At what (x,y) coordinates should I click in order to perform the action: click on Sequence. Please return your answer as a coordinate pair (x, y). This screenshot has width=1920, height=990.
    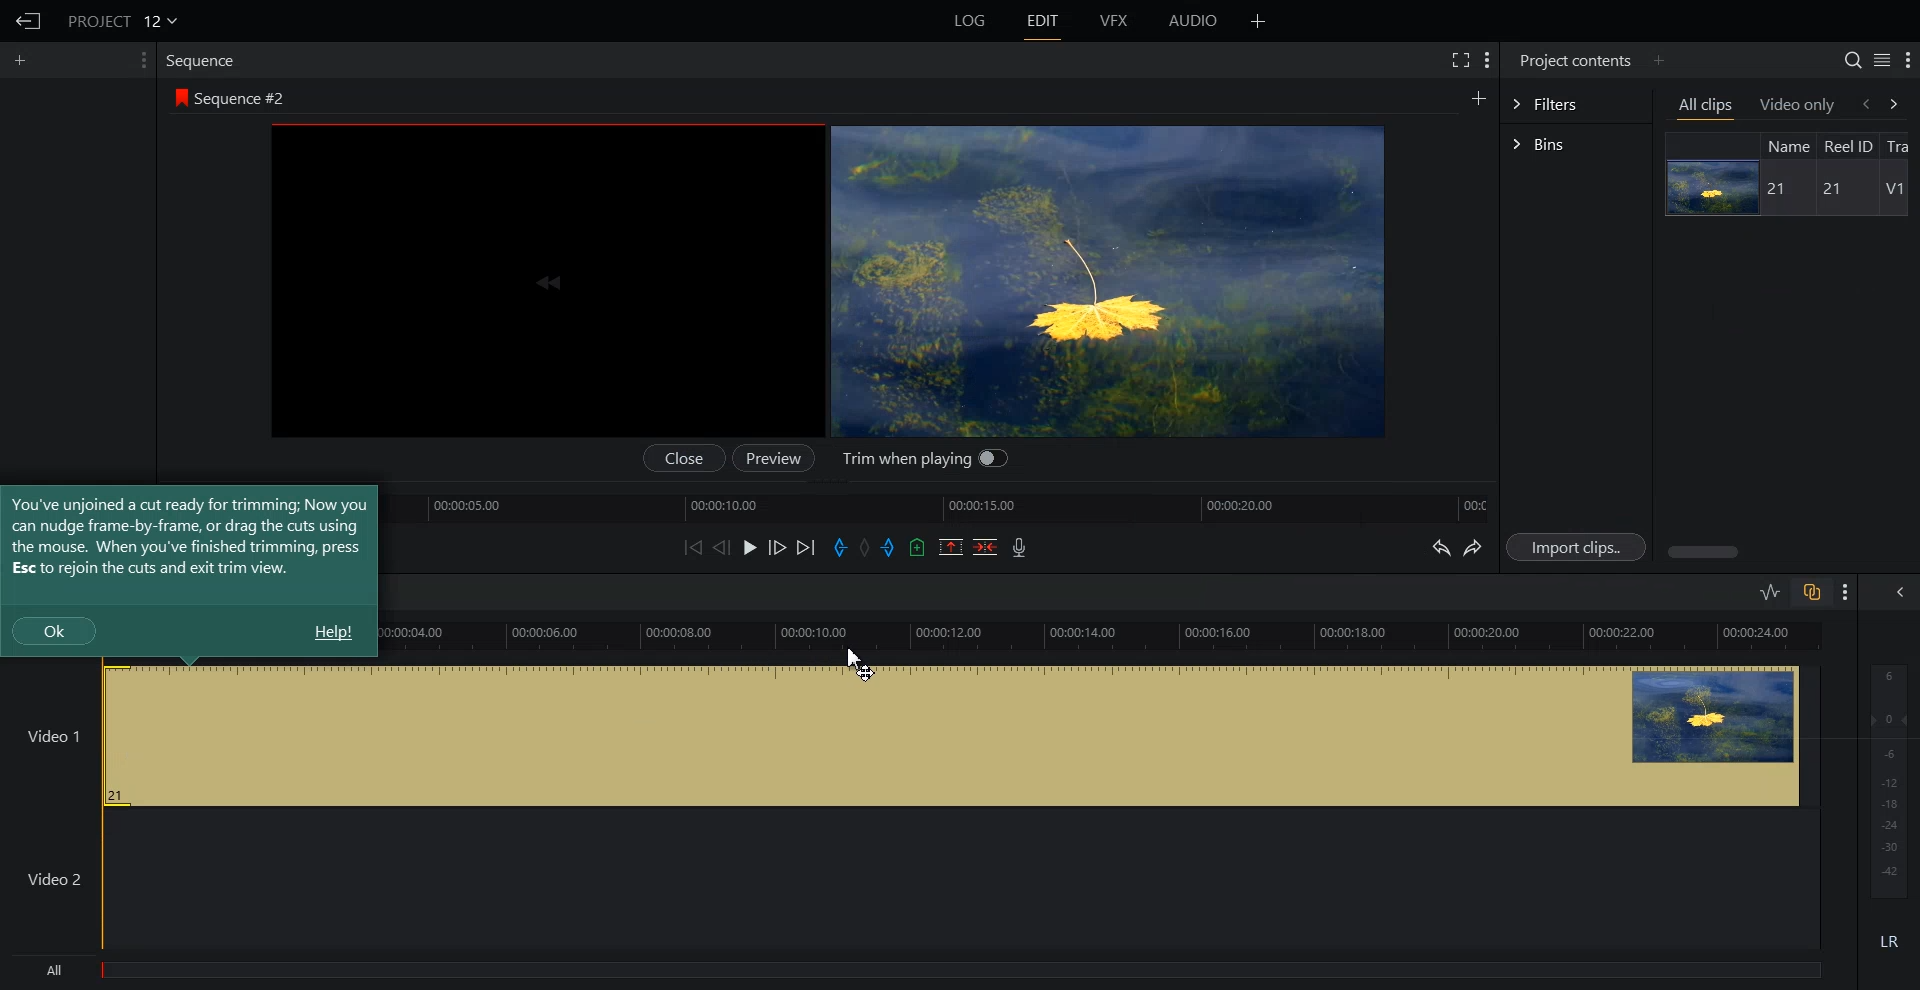
    Looking at the image, I should click on (204, 62).